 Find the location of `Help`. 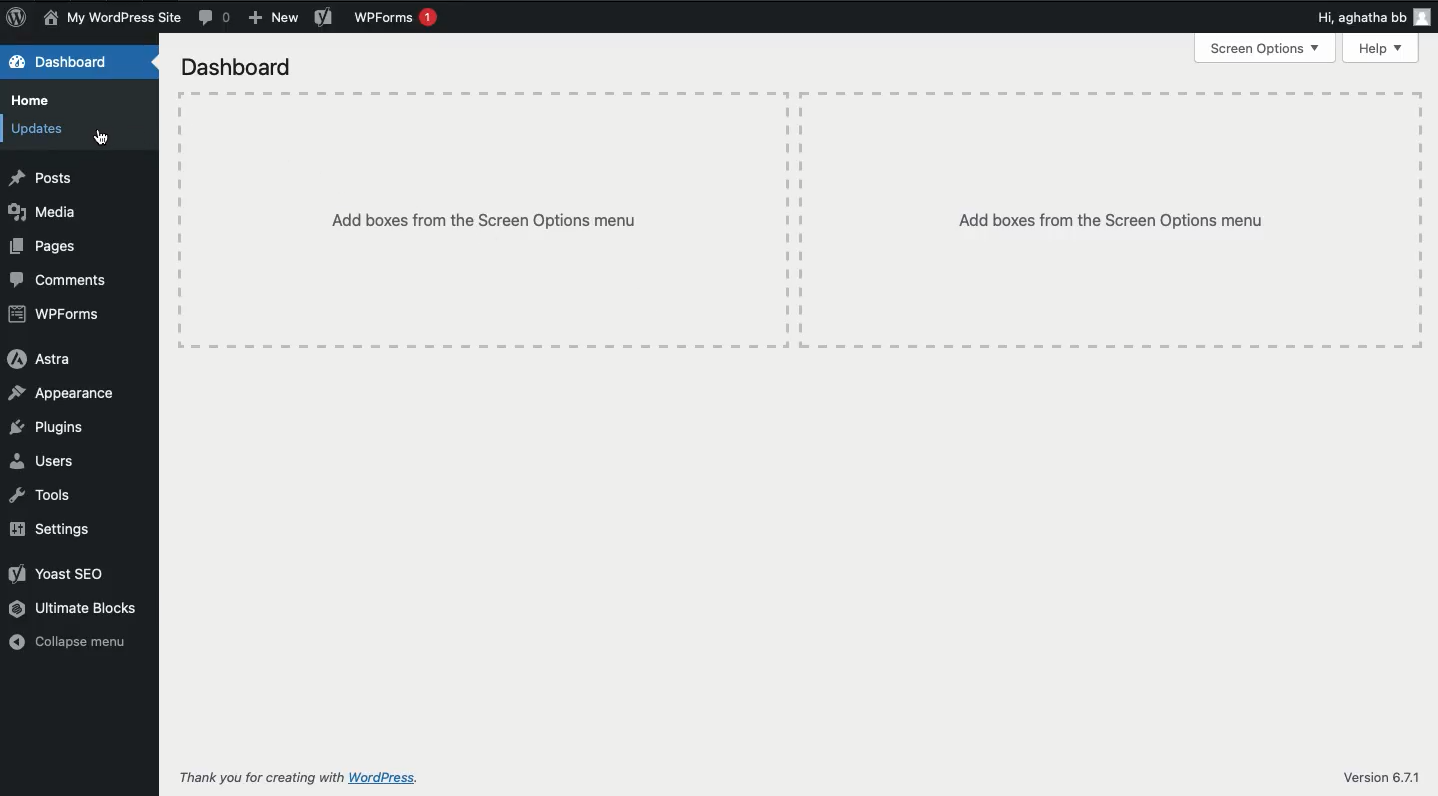

Help is located at coordinates (1385, 50).